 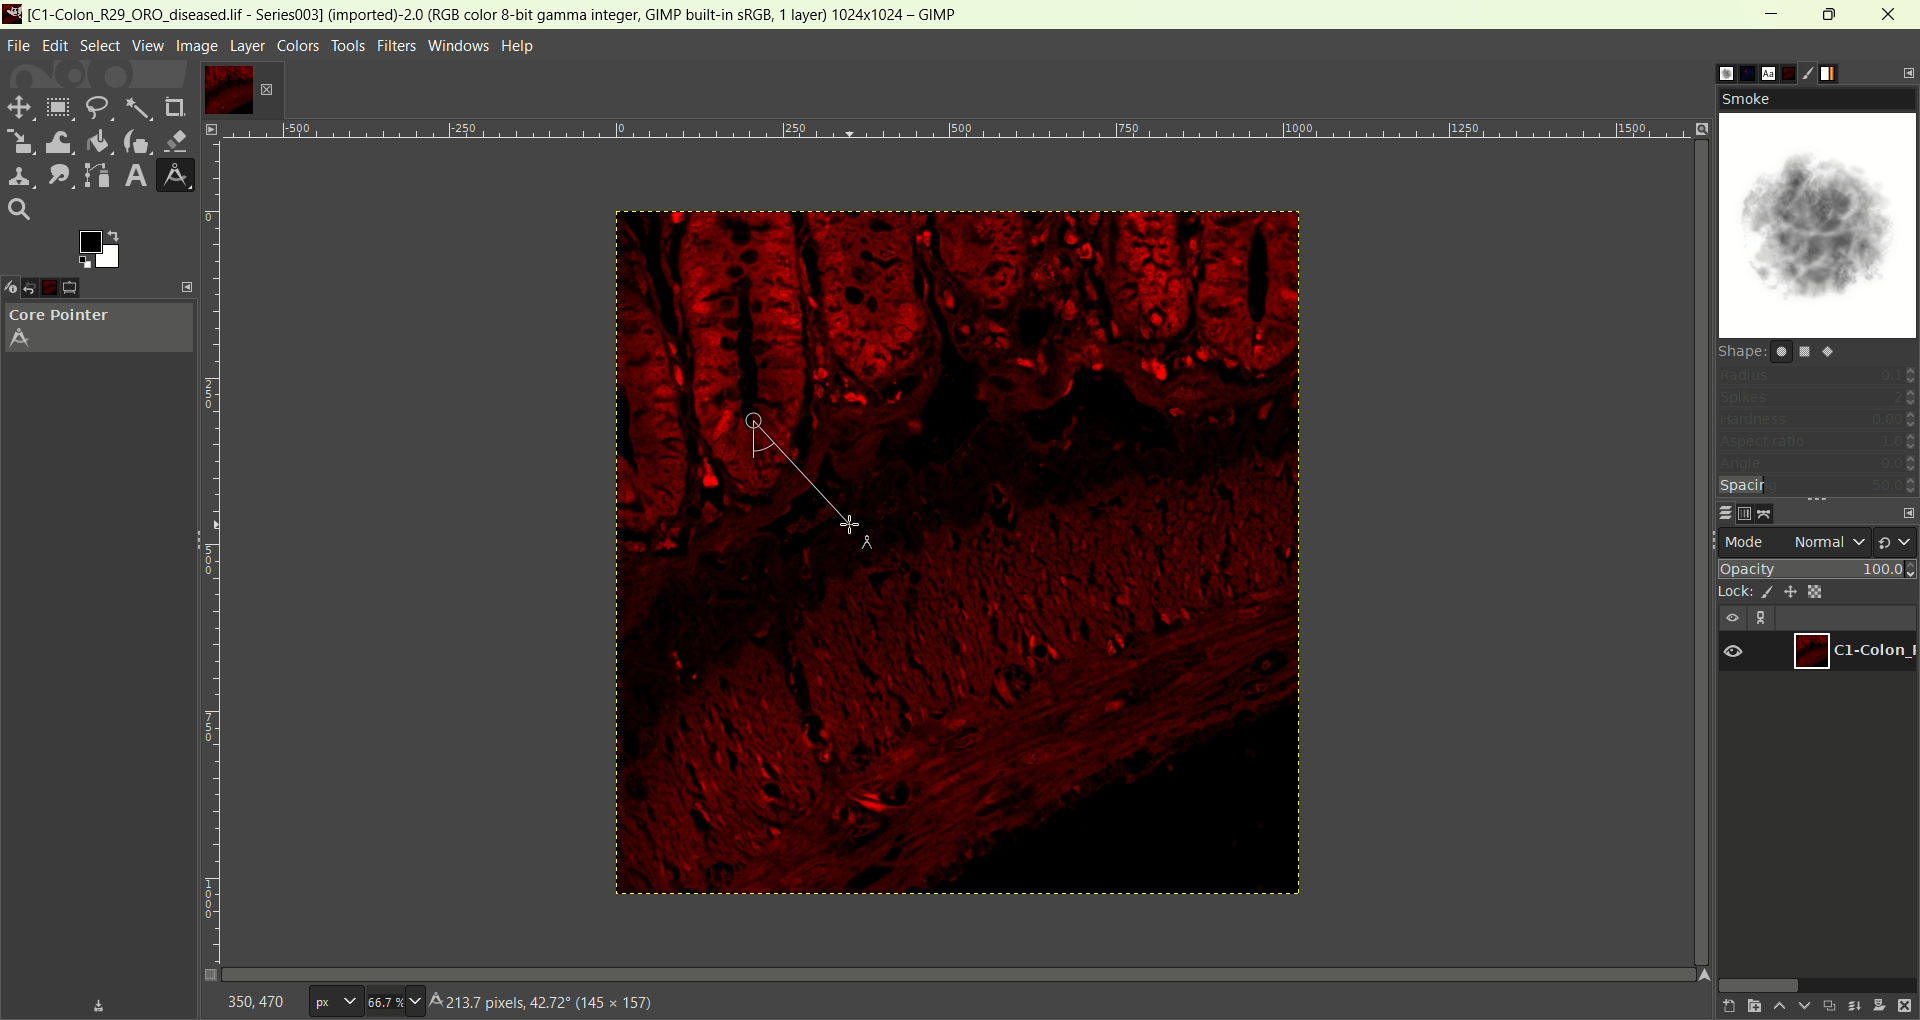 What do you see at coordinates (1817, 376) in the screenshot?
I see `radius` at bounding box center [1817, 376].